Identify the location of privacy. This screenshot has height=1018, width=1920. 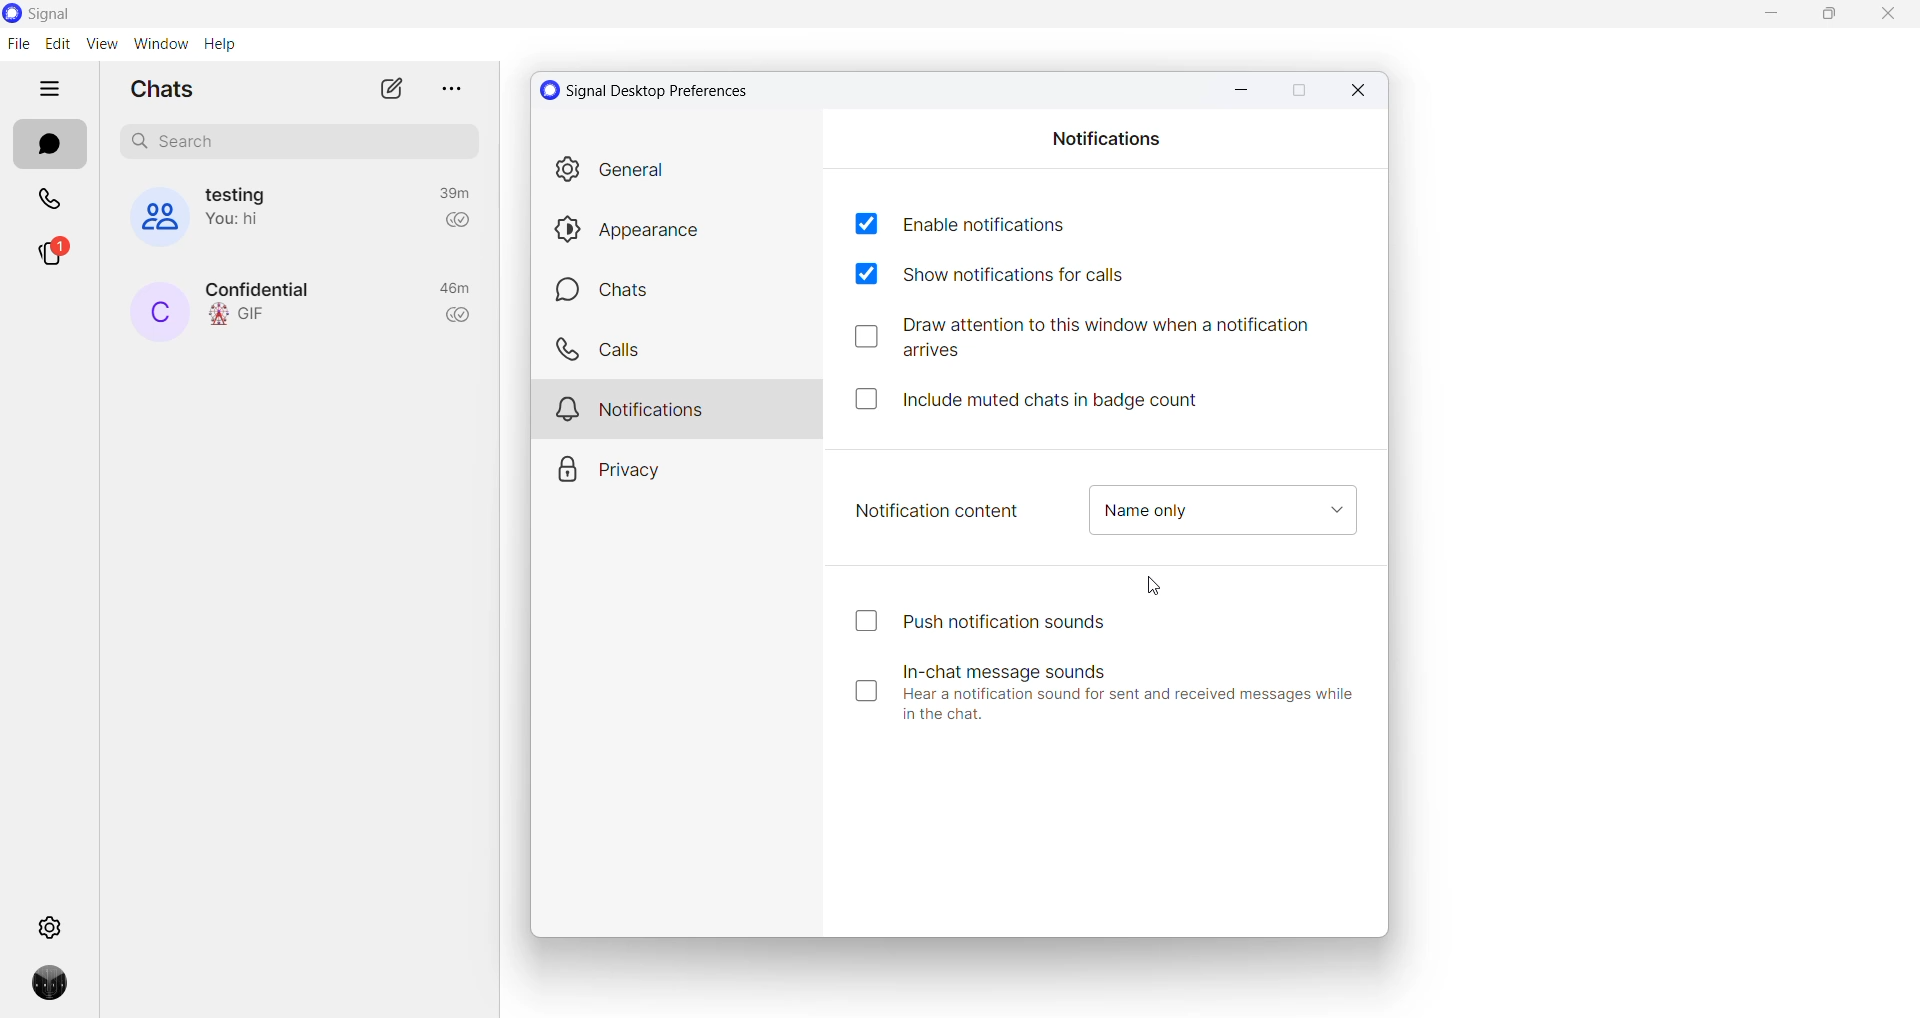
(674, 463).